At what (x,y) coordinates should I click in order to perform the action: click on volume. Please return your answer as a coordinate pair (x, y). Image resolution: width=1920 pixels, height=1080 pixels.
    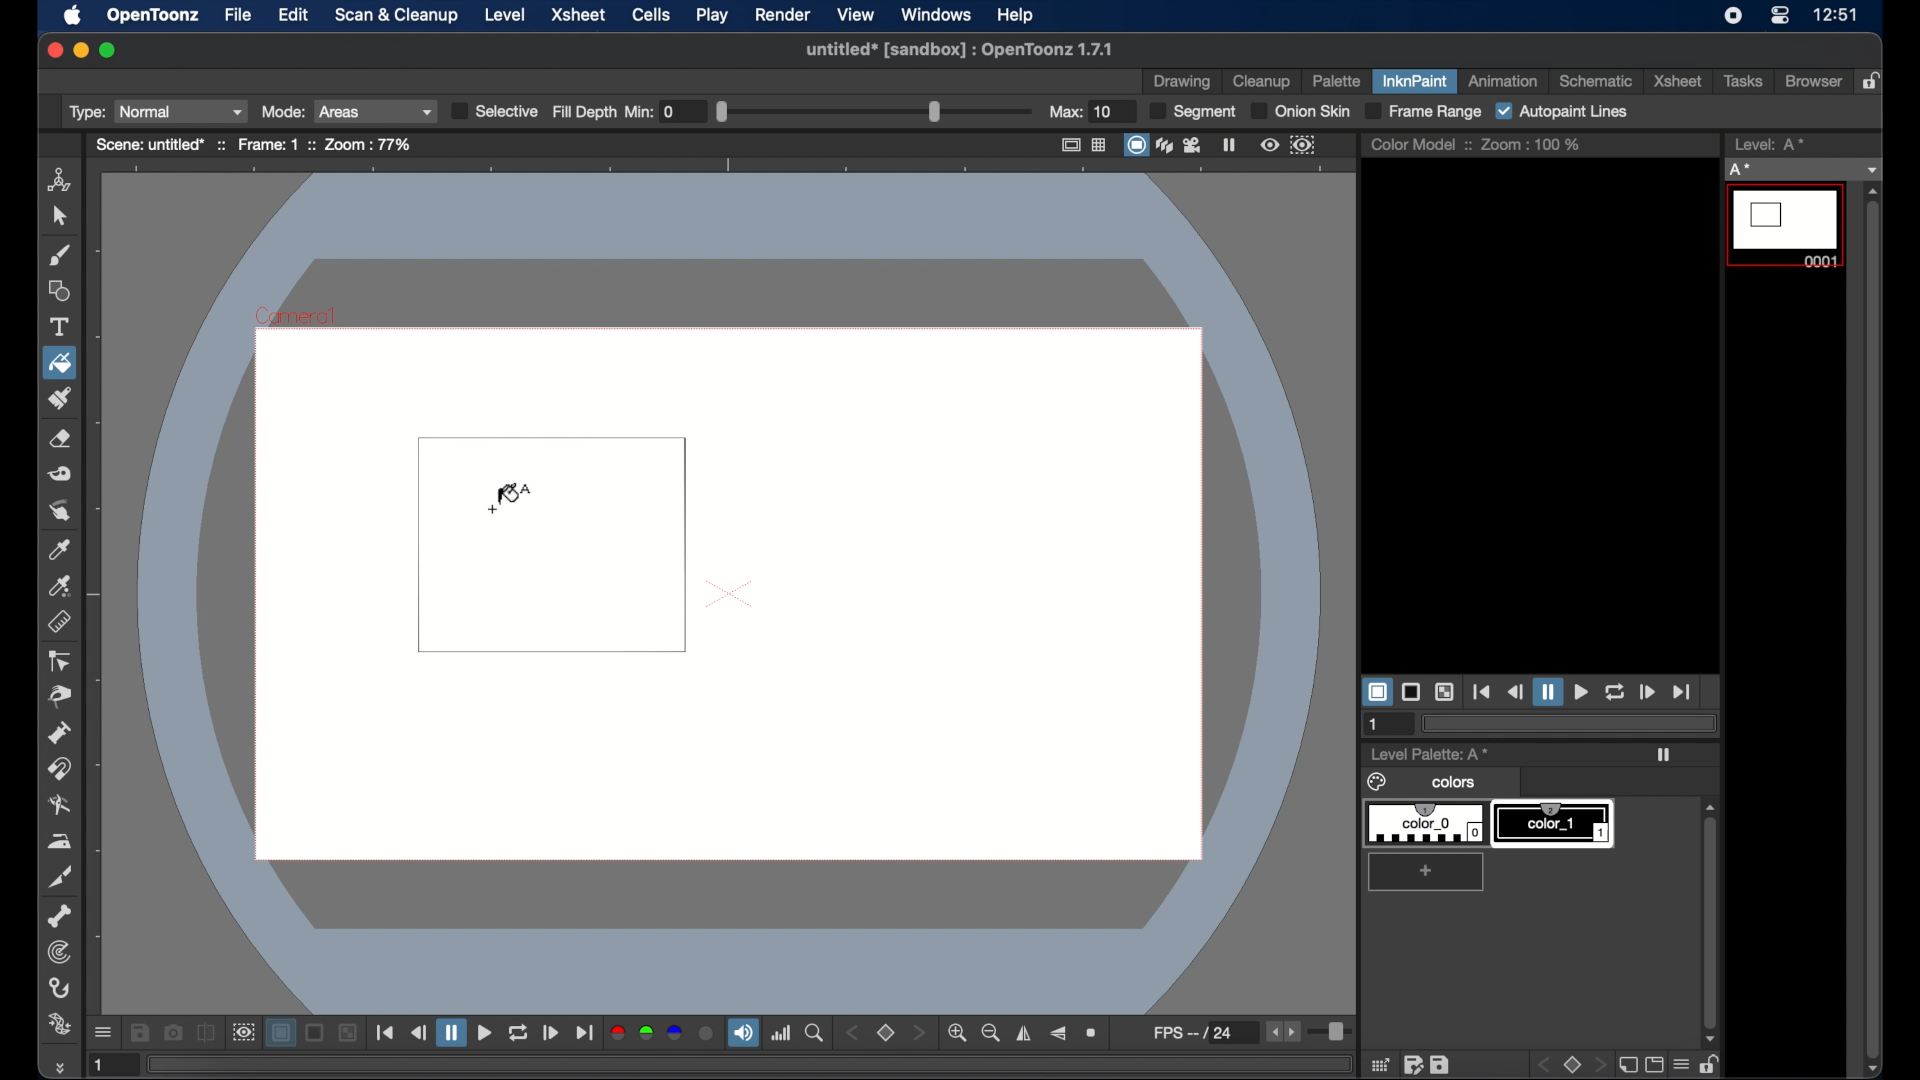
    Looking at the image, I should click on (743, 1032).